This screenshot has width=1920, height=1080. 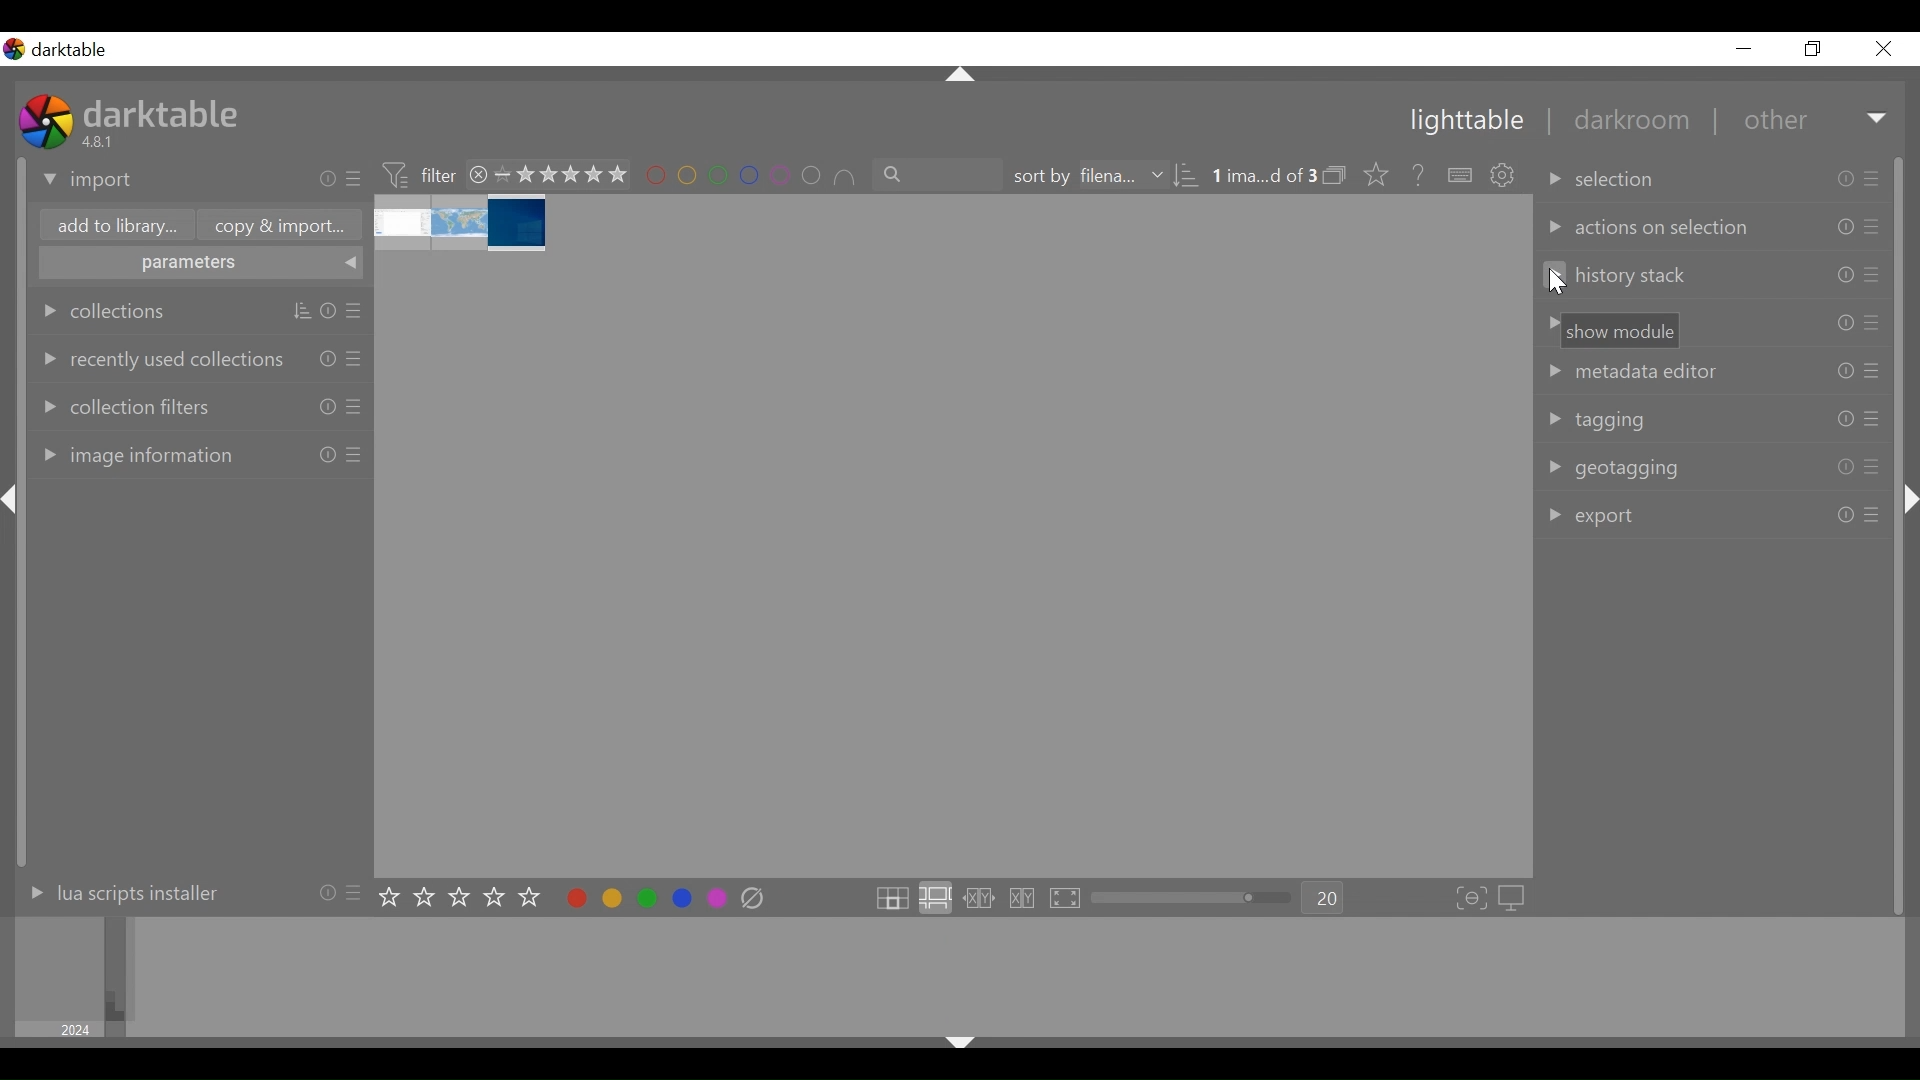 What do you see at coordinates (159, 358) in the screenshot?
I see `recently used collections` at bounding box center [159, 358].